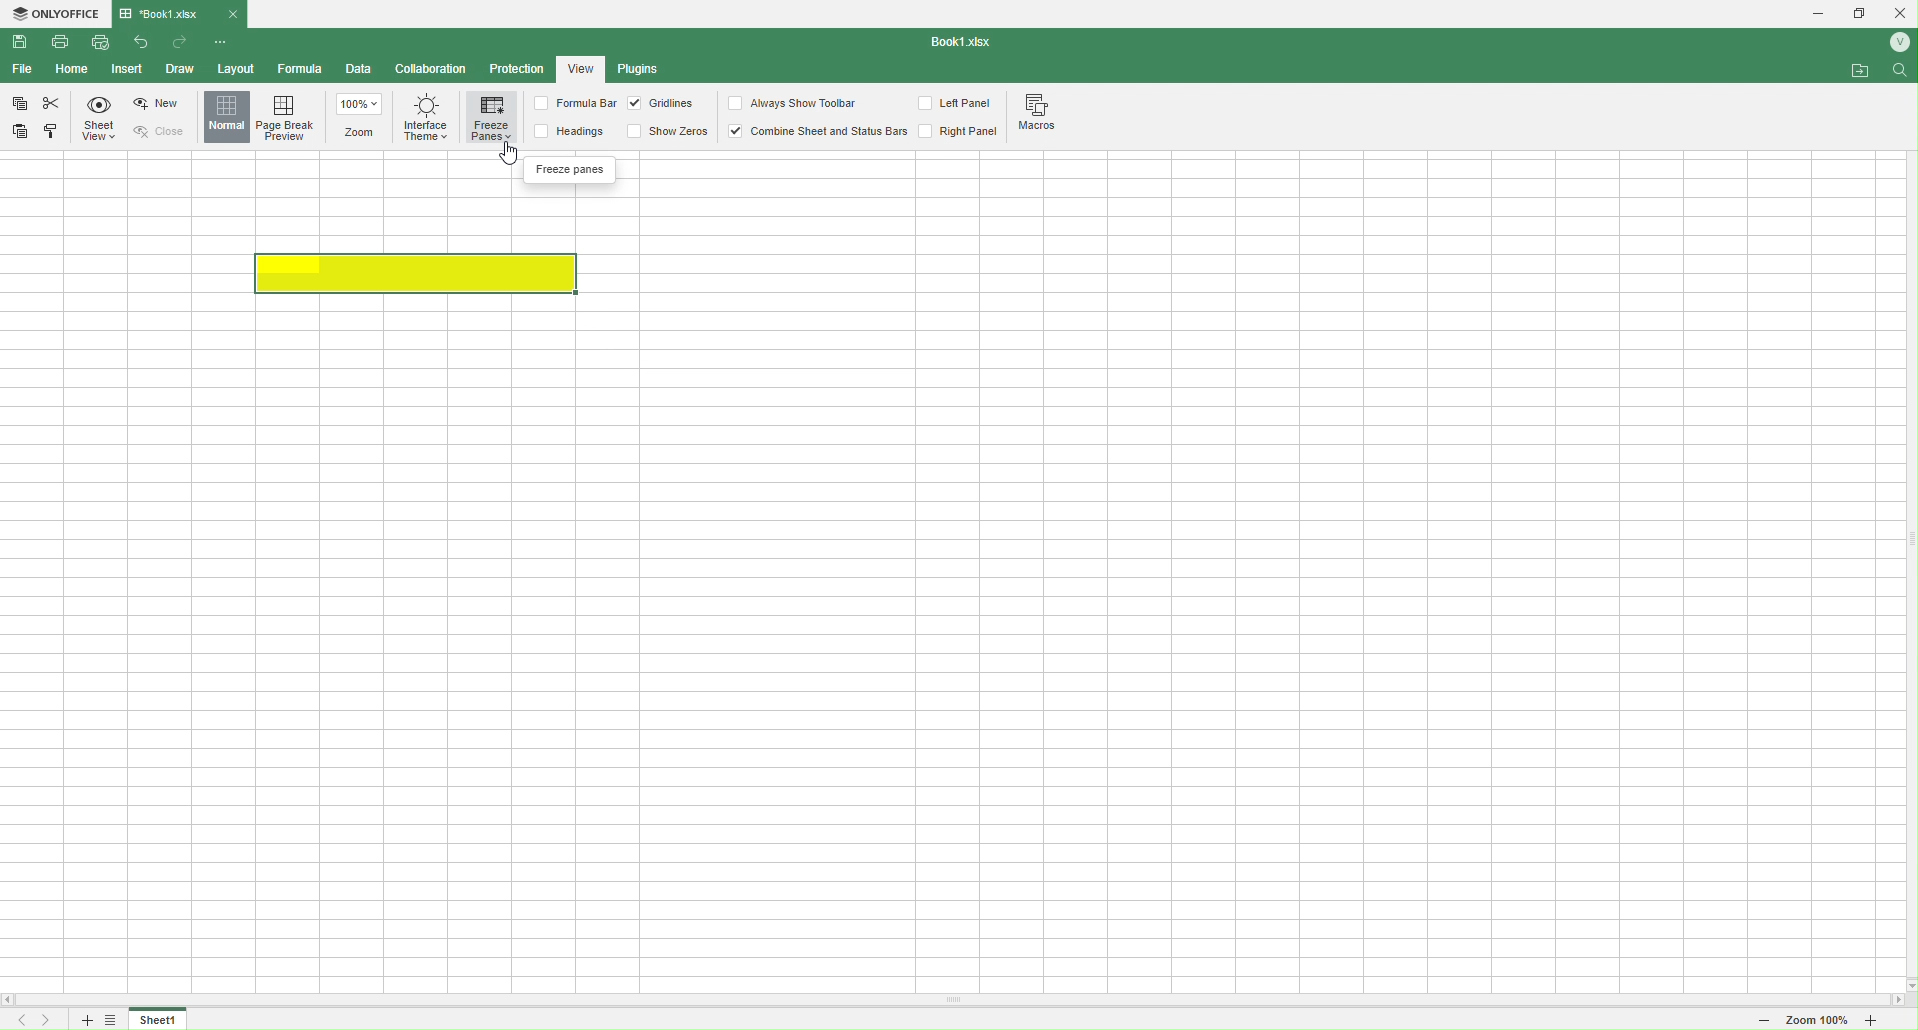 The height and width of the screenshot is (1030, 1918). What do you see at coordinates (56, 15) in the screenshot?
I see `ONLYOFFICE` at bounding box center [56, 15].